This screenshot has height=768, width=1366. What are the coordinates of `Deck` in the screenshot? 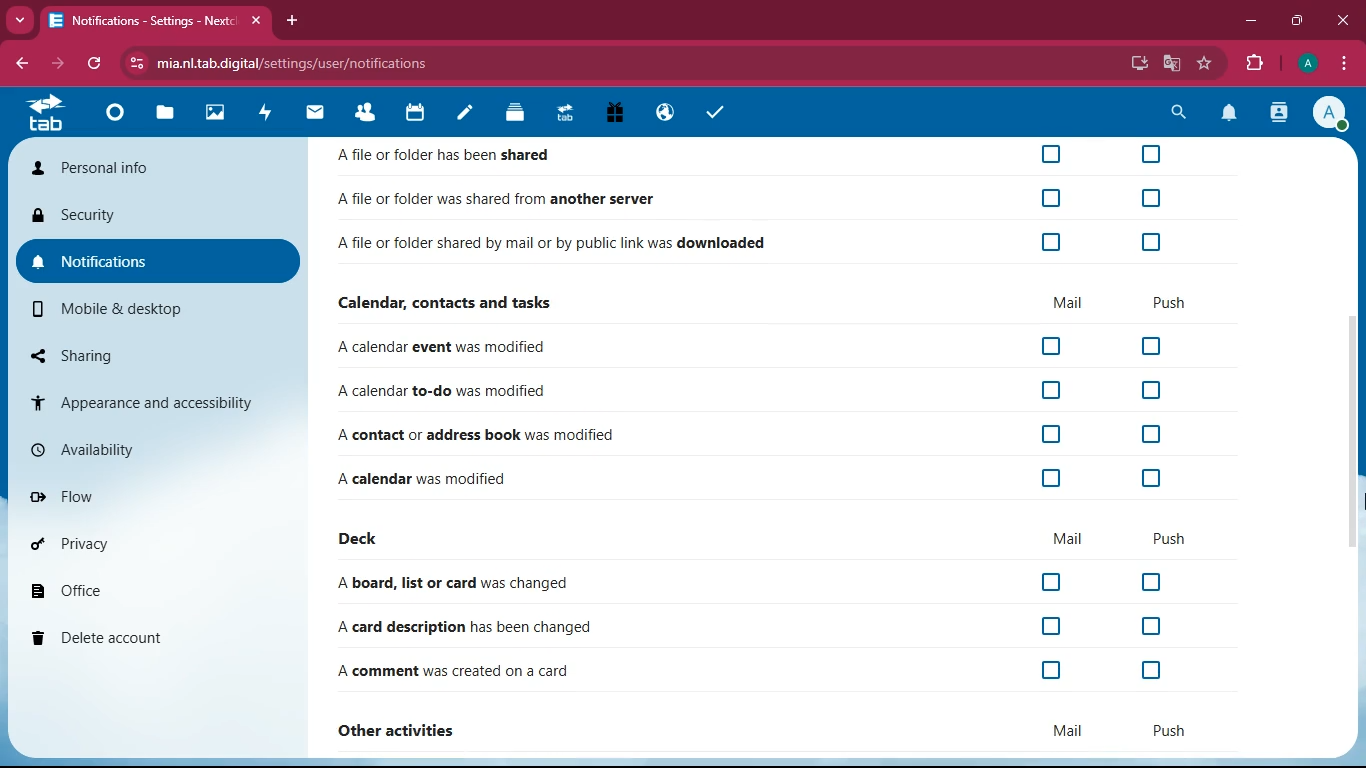 It's located at (511, 114).